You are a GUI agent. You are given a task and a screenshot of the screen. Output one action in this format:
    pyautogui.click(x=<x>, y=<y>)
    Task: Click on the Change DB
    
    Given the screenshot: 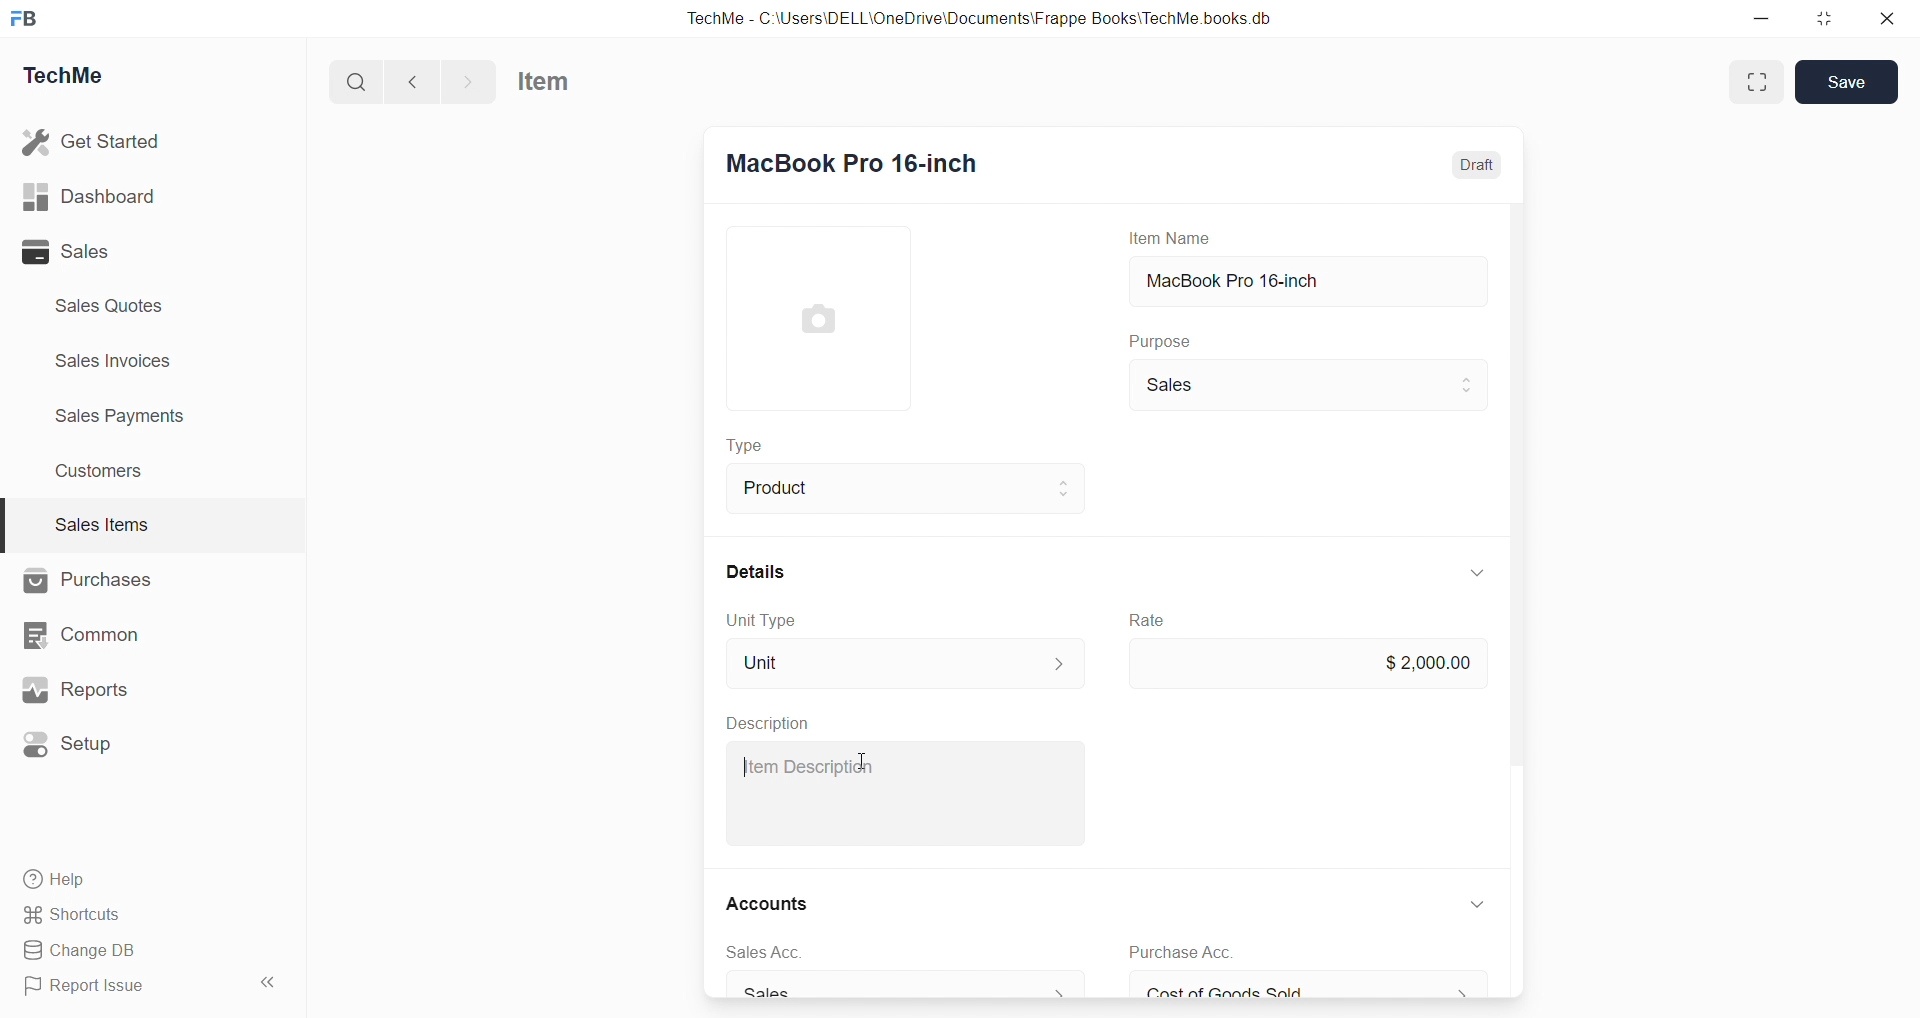 What is the action you would take?
    pyautogui.click(x=81, y=950)
    